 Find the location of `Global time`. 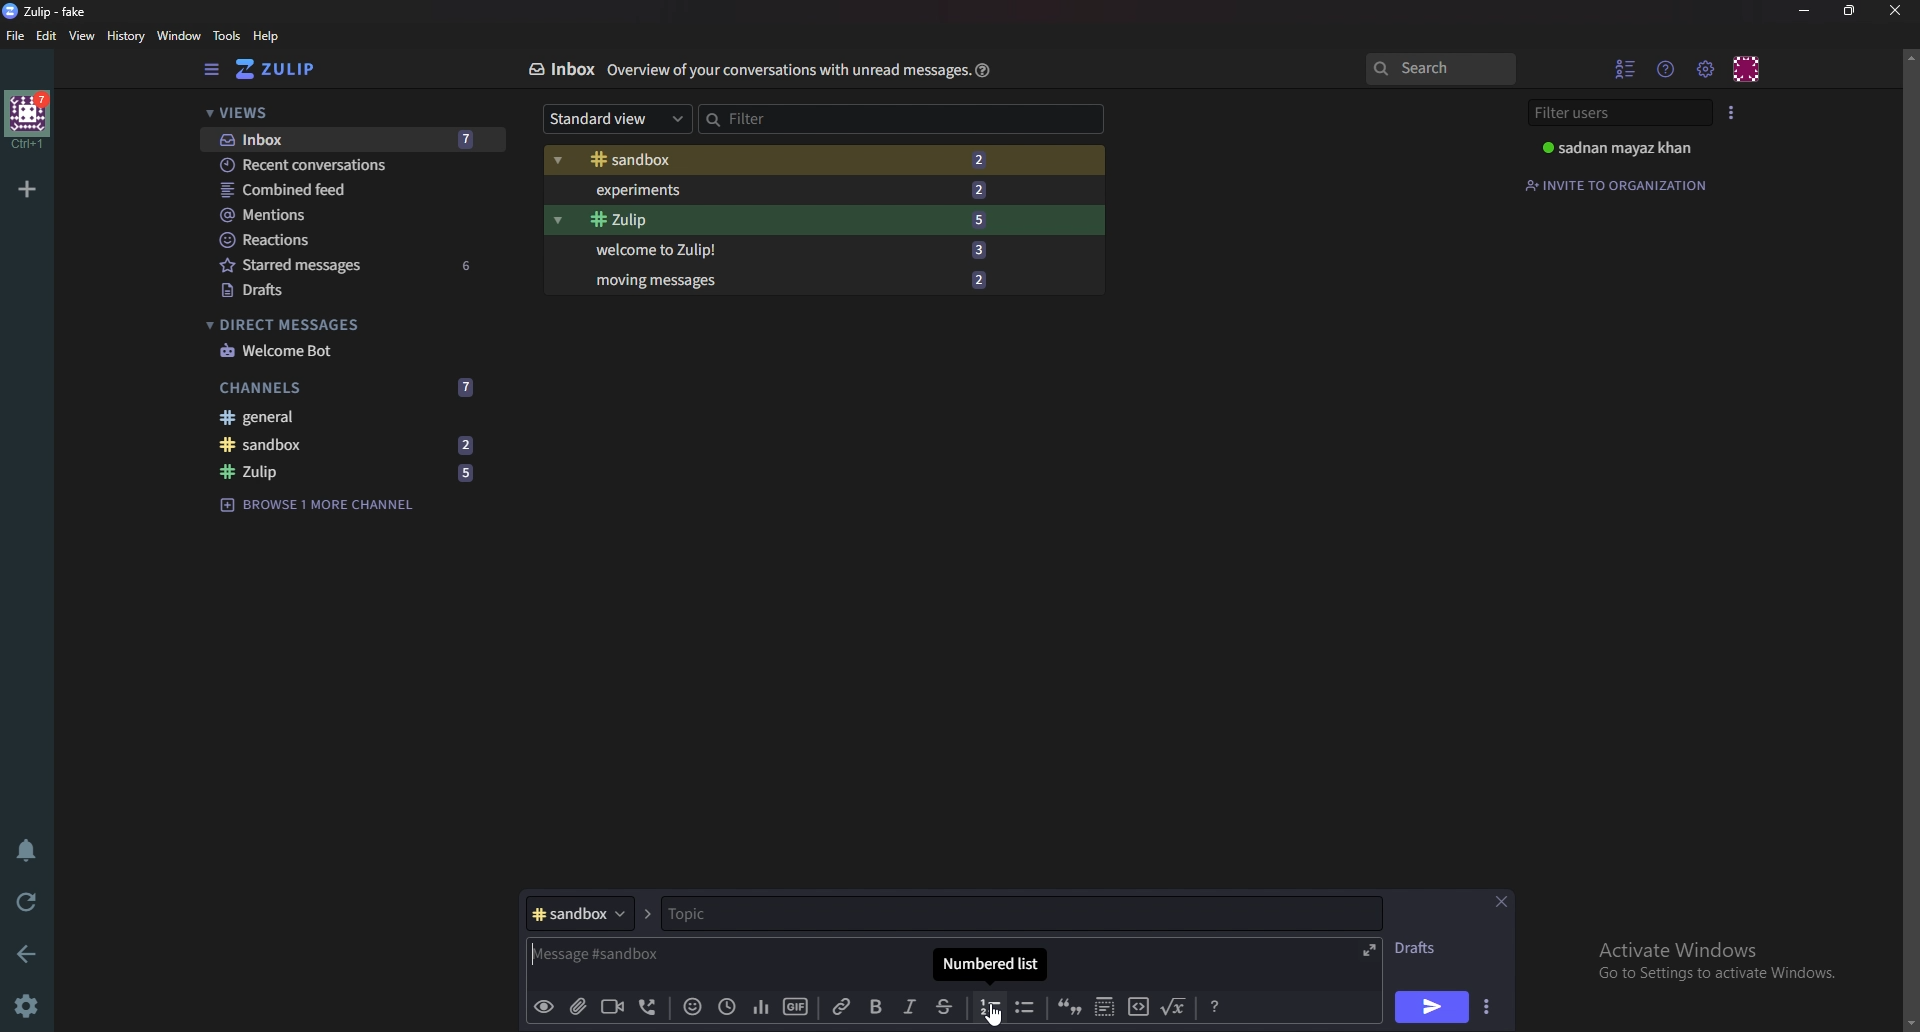

Global time is located at coordinates (725, 1005).